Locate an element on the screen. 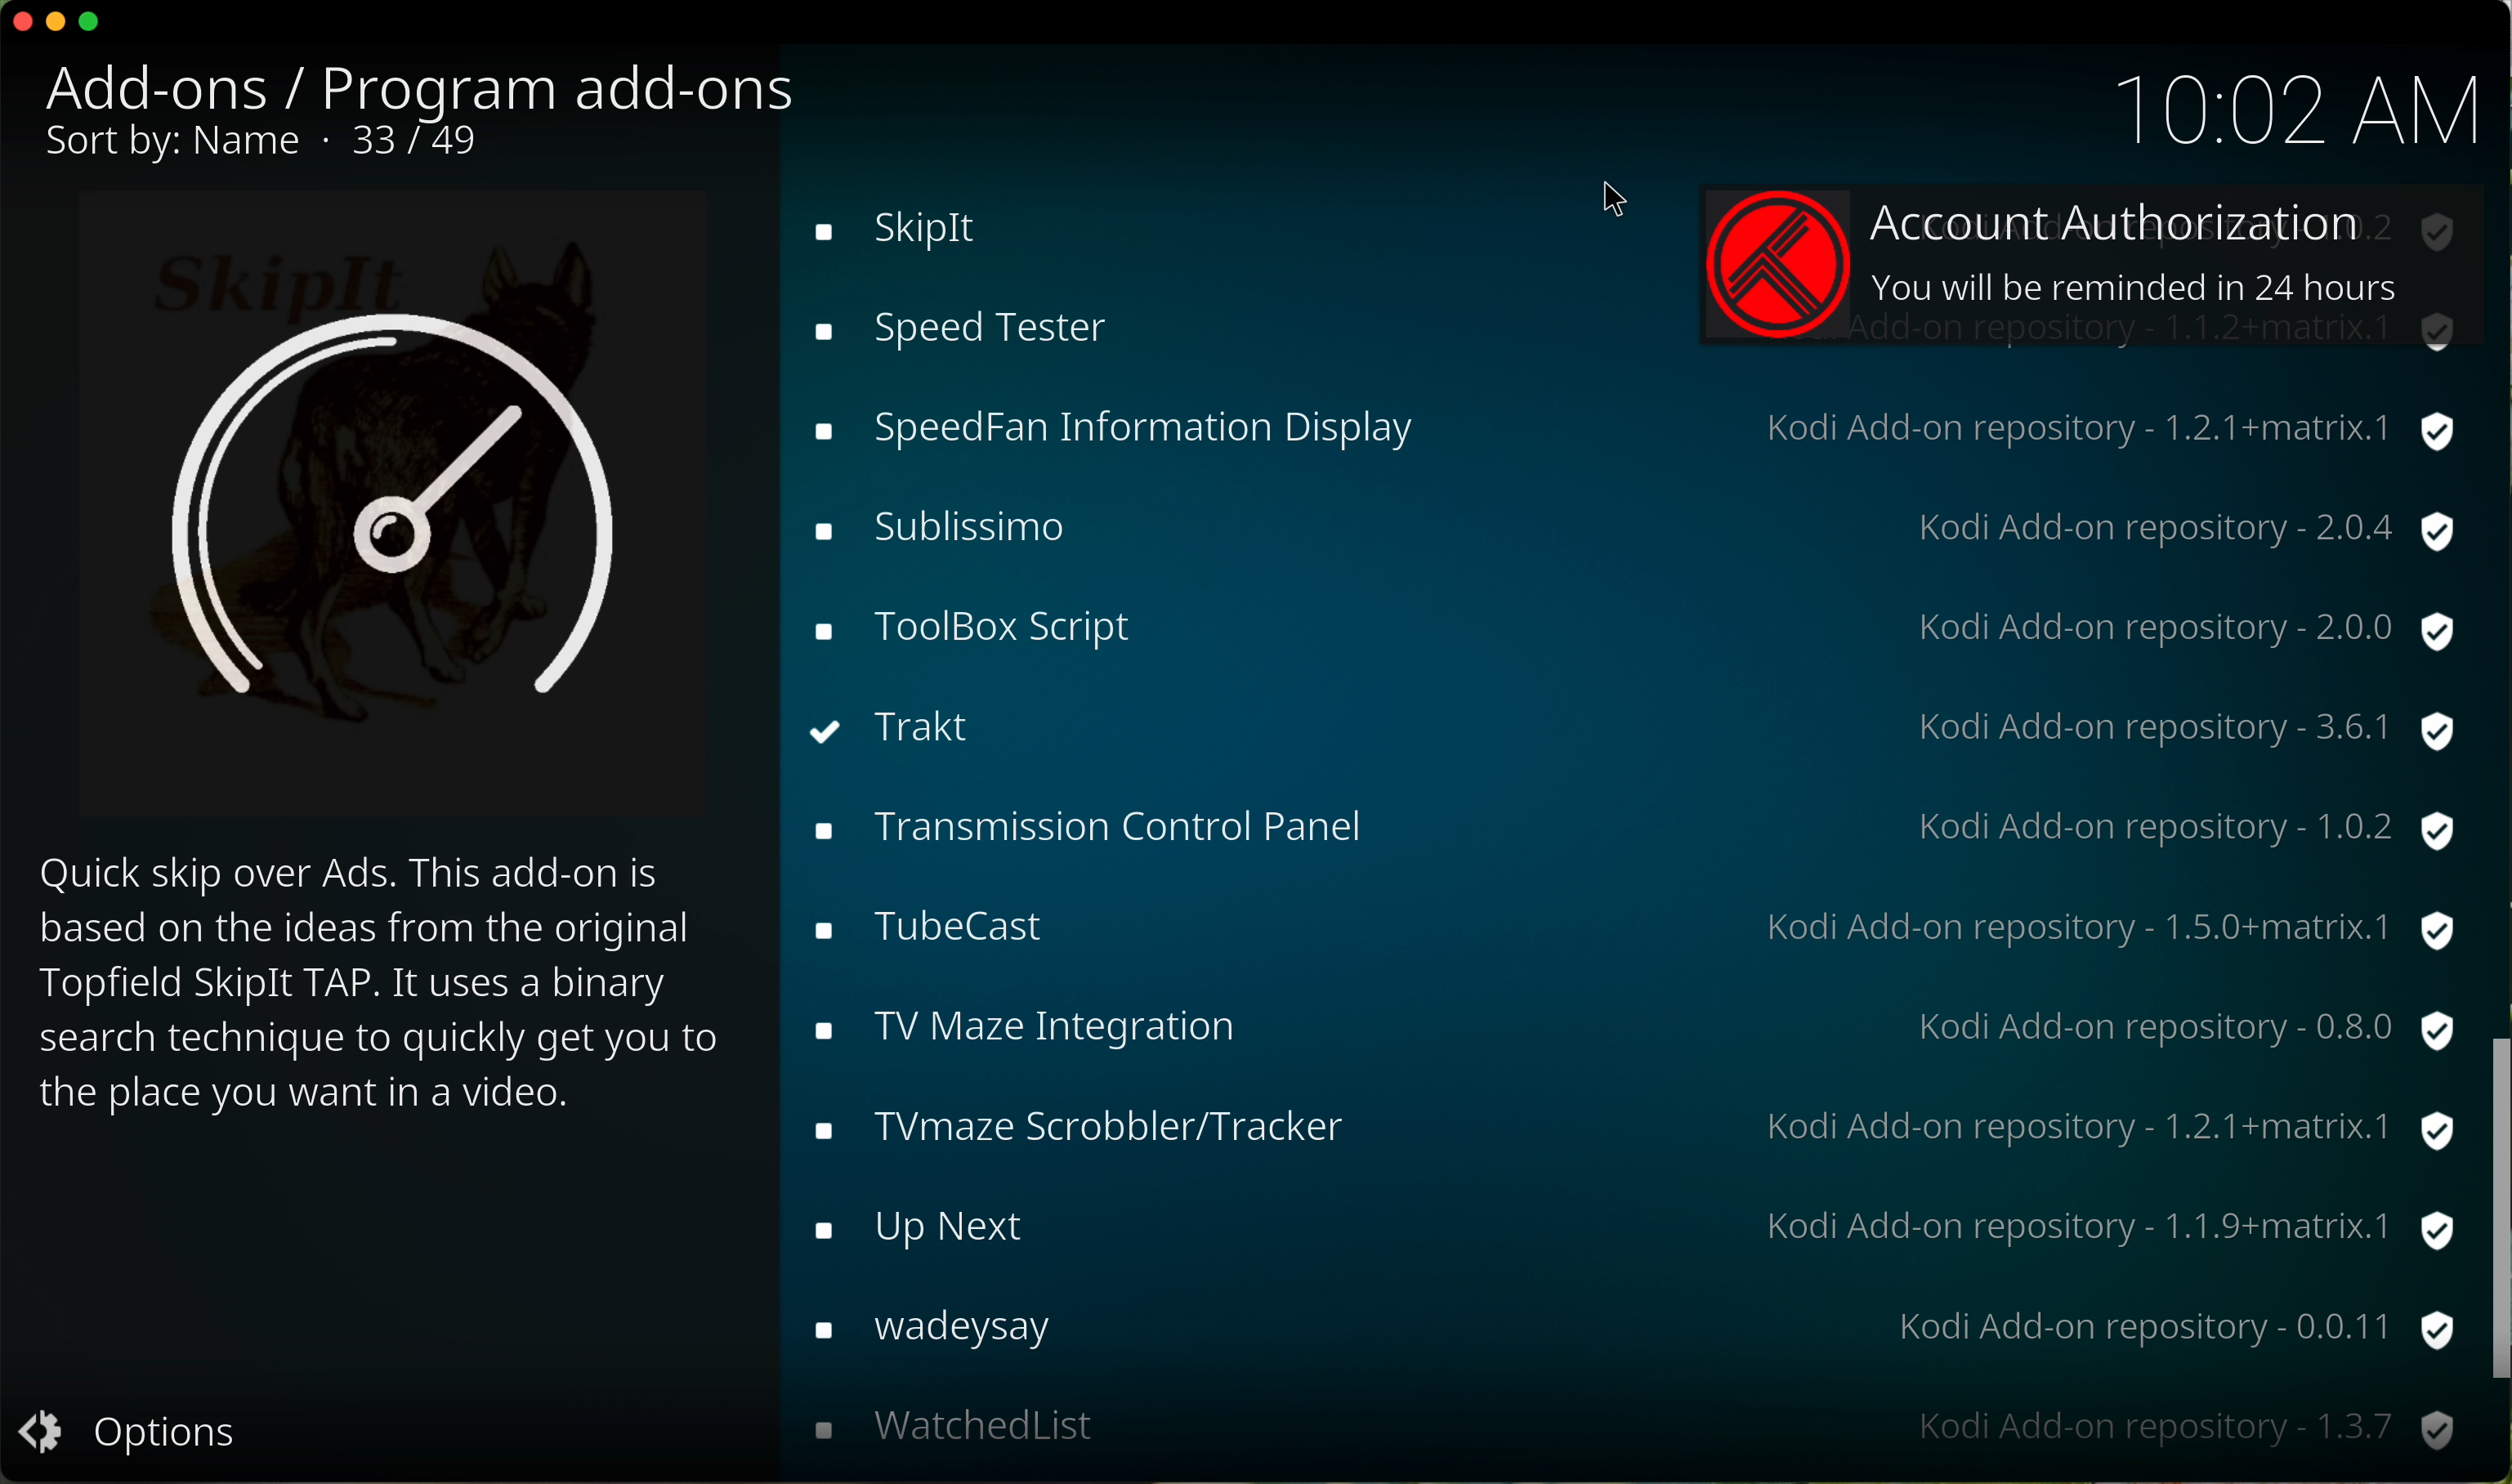 The width and height of the screenshot is (2512, 1484). Trakt installed is located at coordinates (899, 734).